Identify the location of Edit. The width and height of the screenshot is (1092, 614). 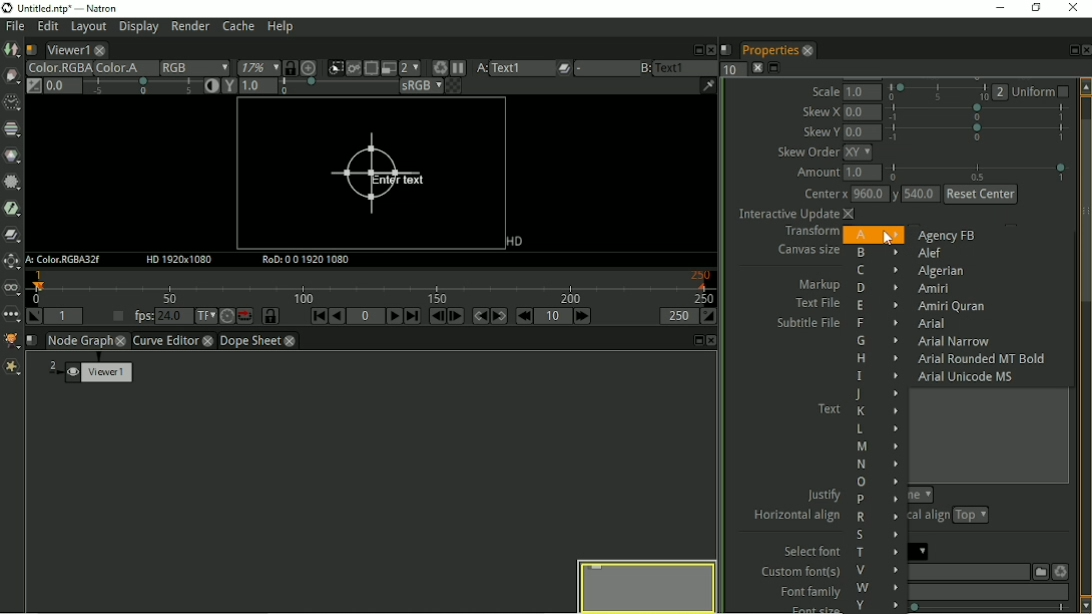
(47, 28).